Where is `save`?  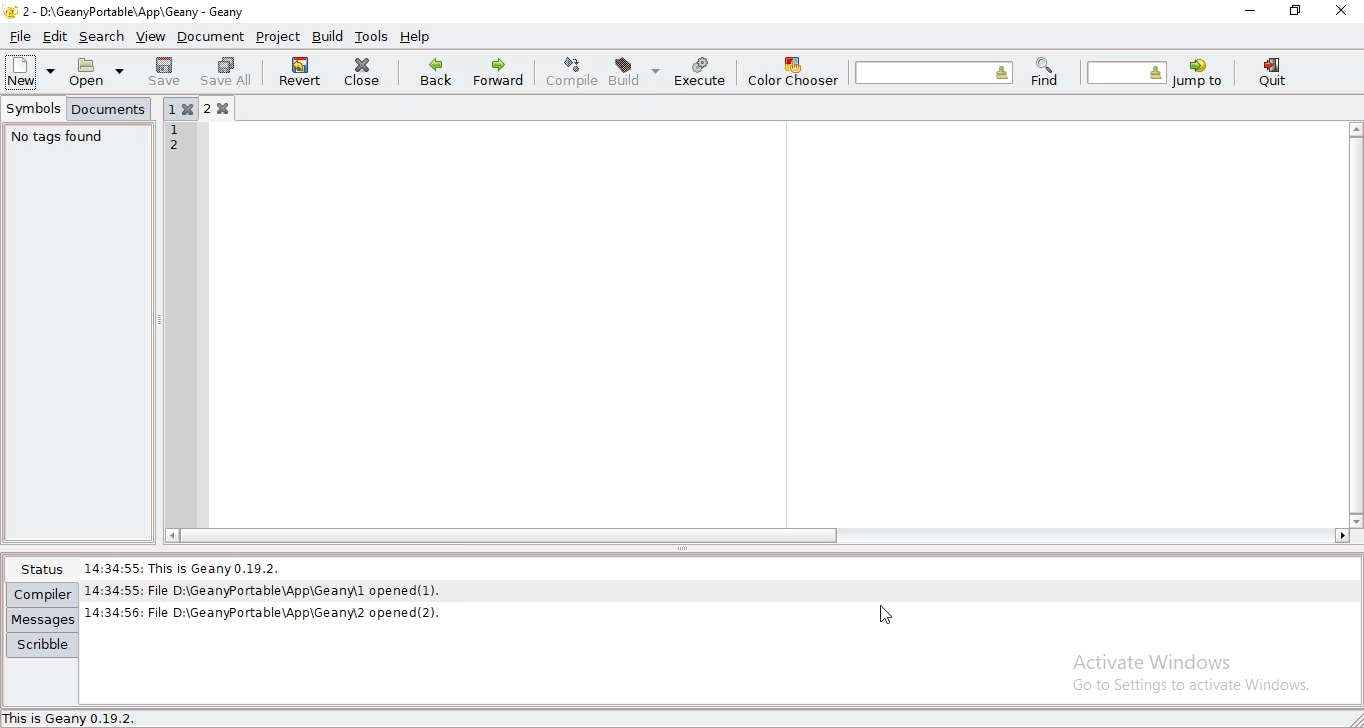
save is located at coordinates (166, 71).